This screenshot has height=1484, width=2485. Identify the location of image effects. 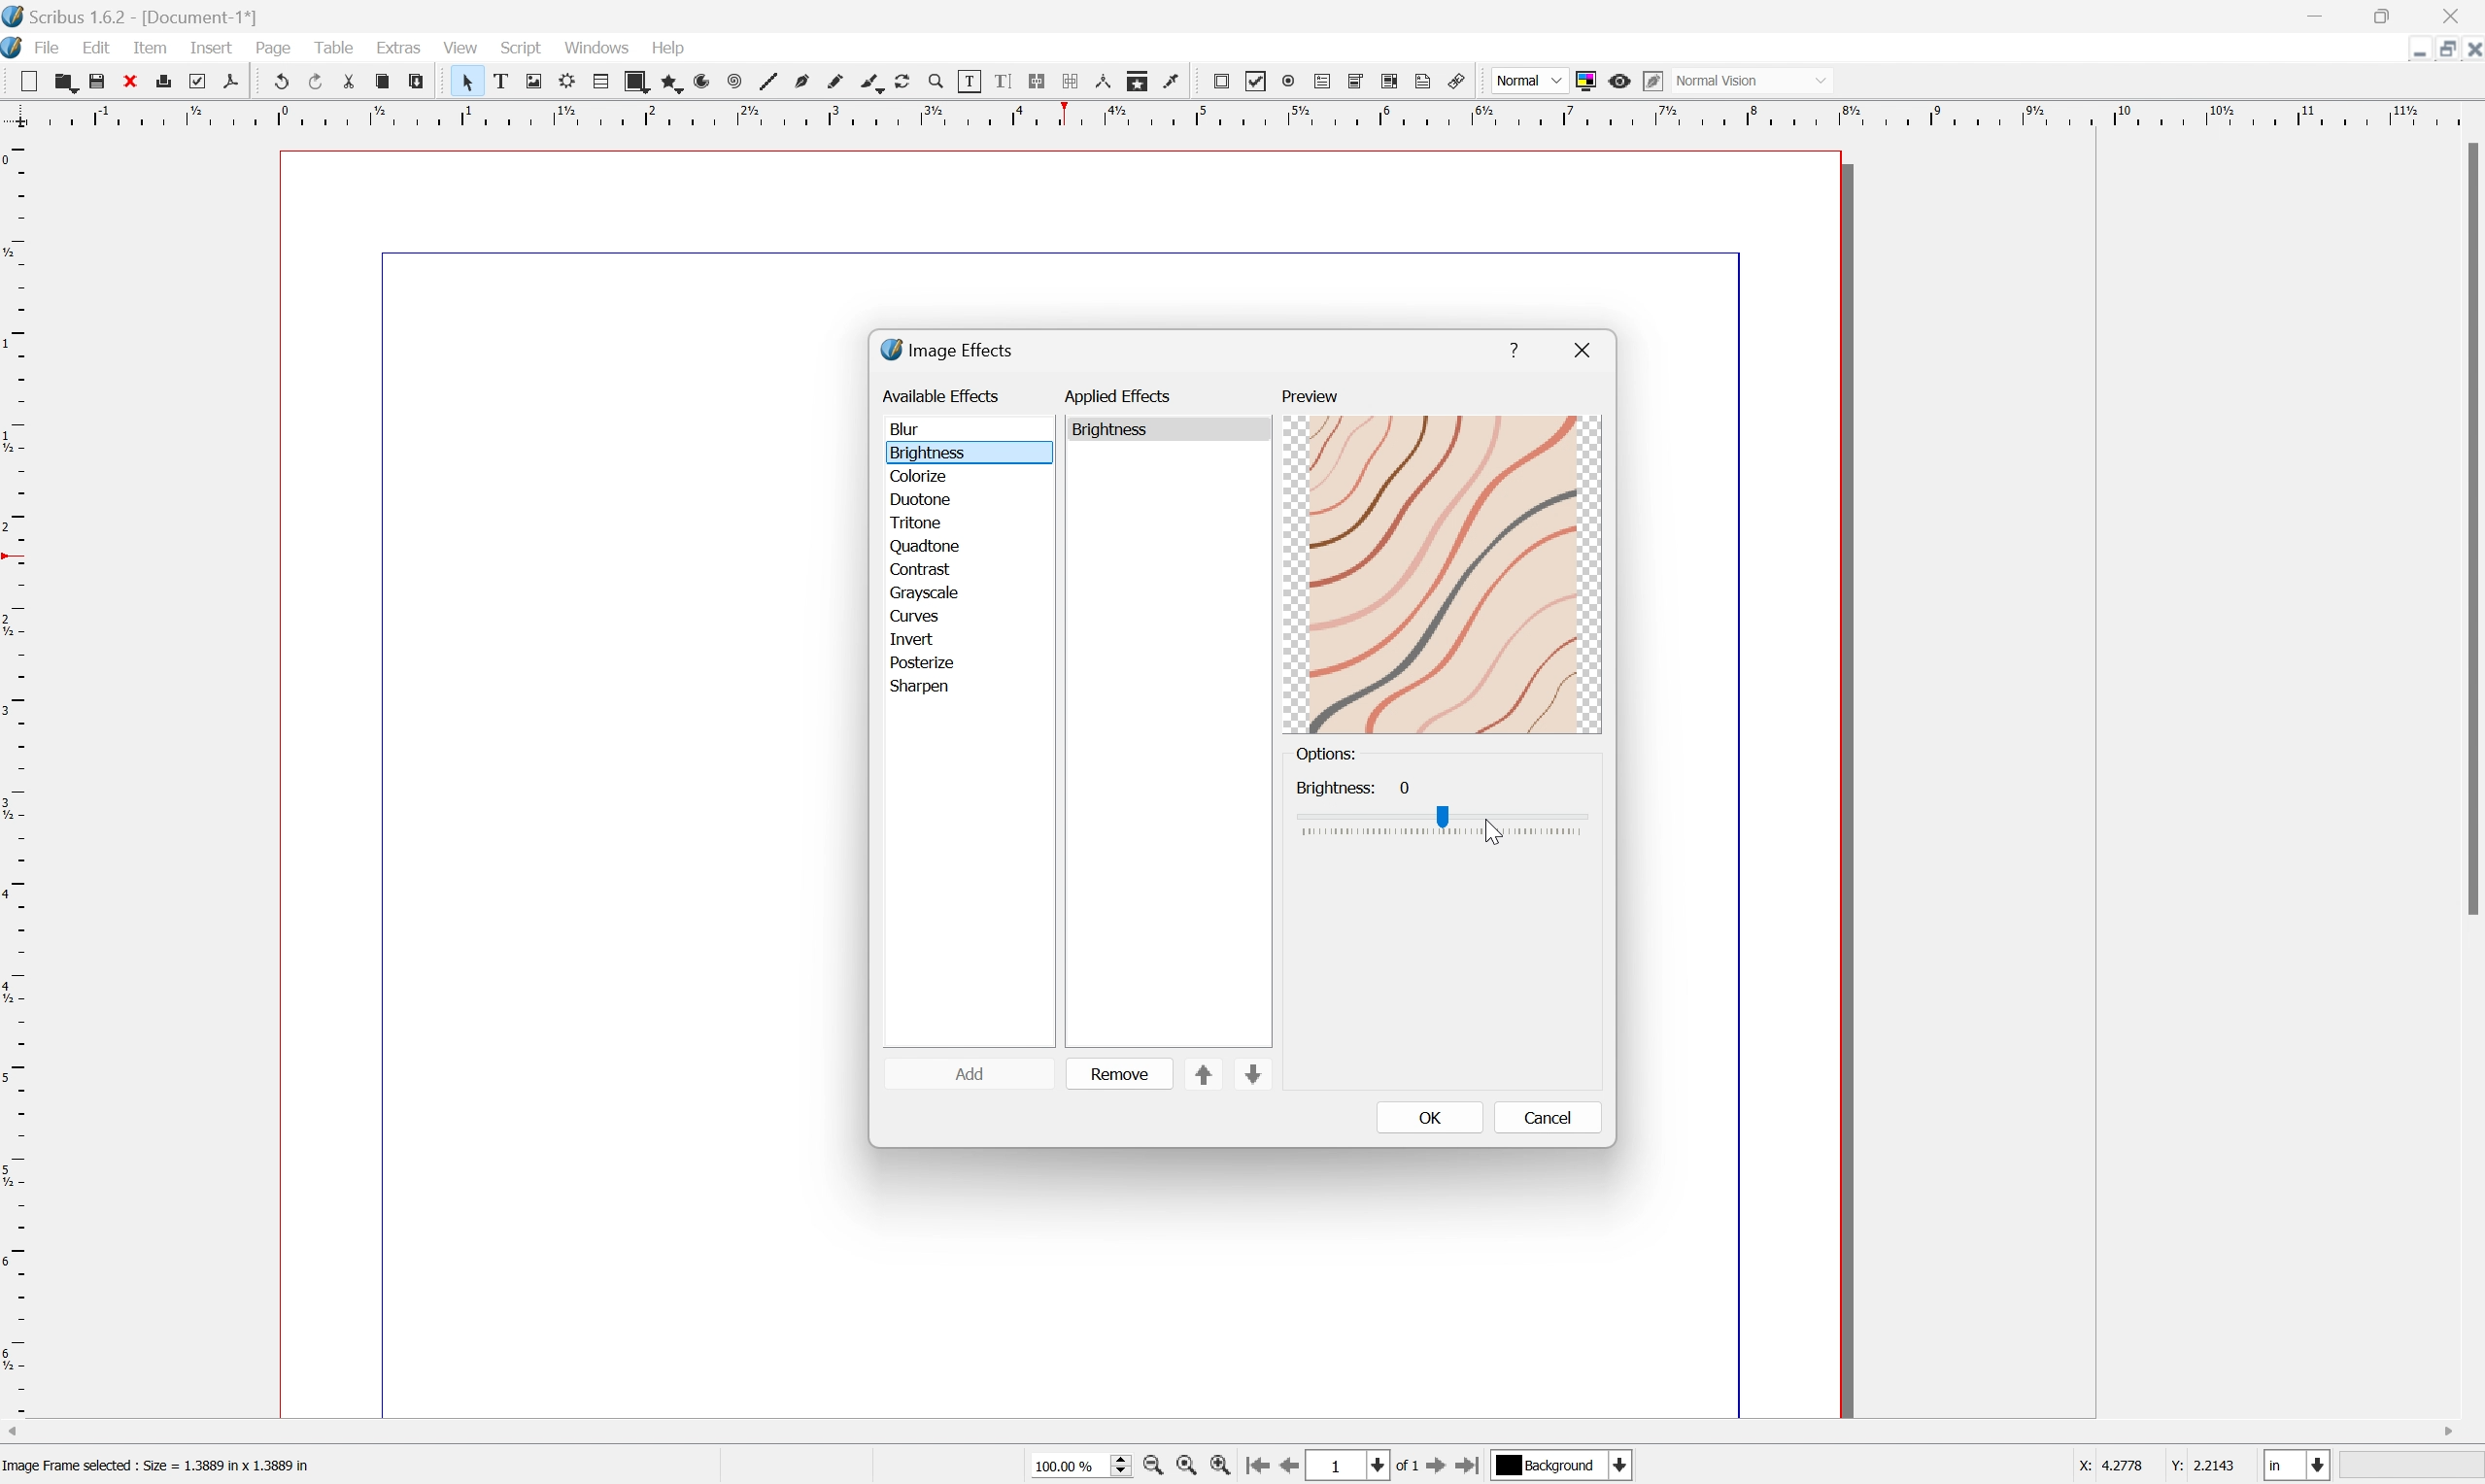
(949, 349).